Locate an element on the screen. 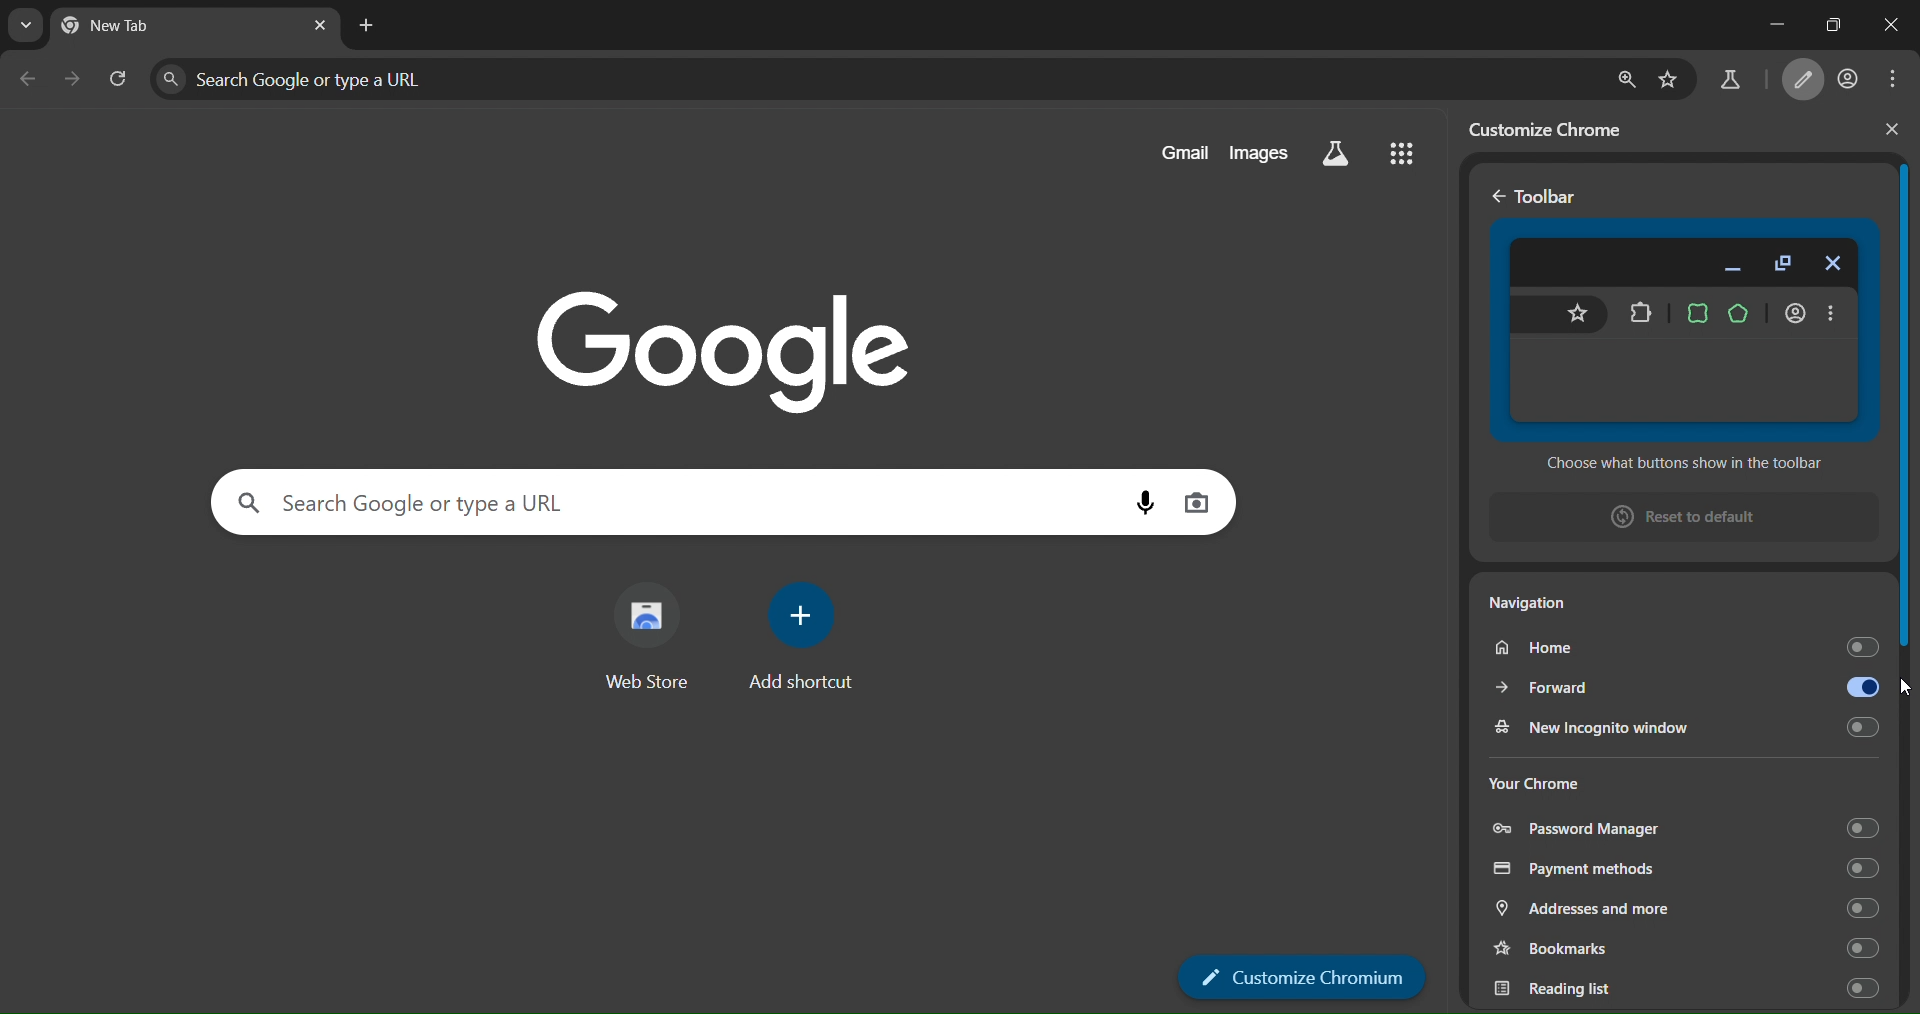 The image size is (1920, 1014). search panel is located at coordinates (662, 501).